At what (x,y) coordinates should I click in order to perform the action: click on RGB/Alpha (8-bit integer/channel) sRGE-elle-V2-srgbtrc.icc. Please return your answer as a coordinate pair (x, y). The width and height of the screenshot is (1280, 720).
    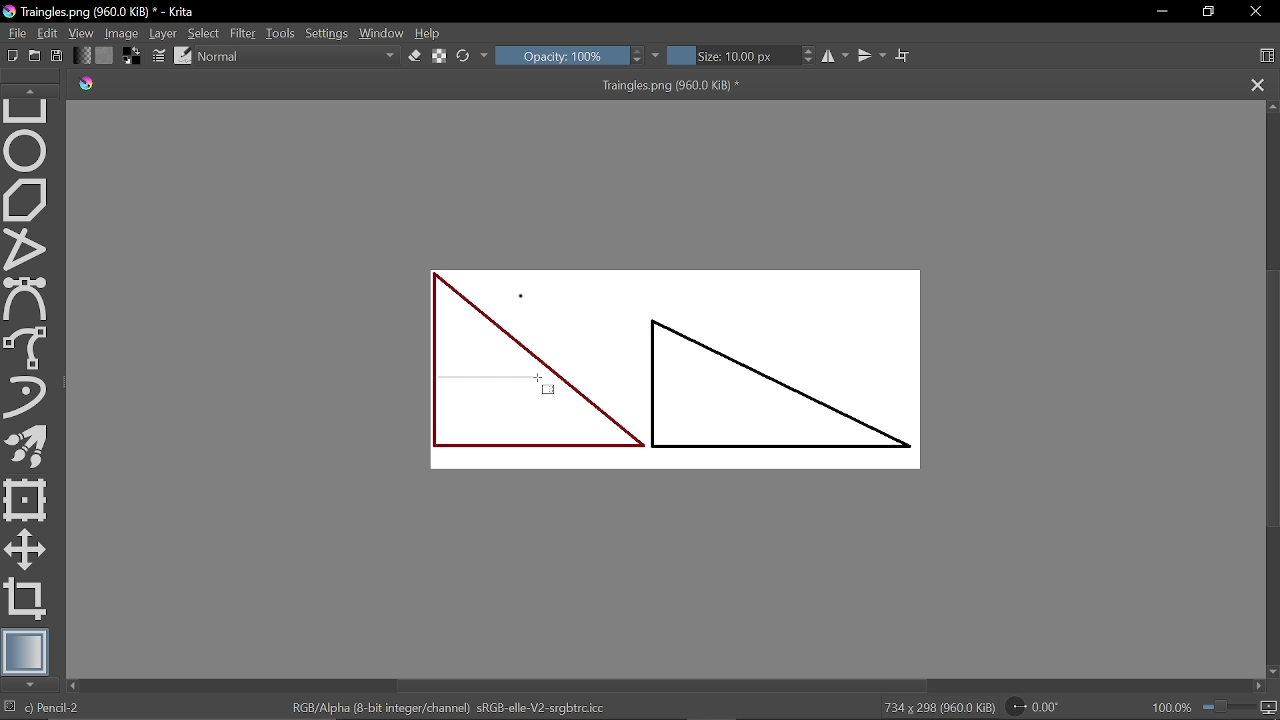
    Looking at the image, I should click on (452, 707).